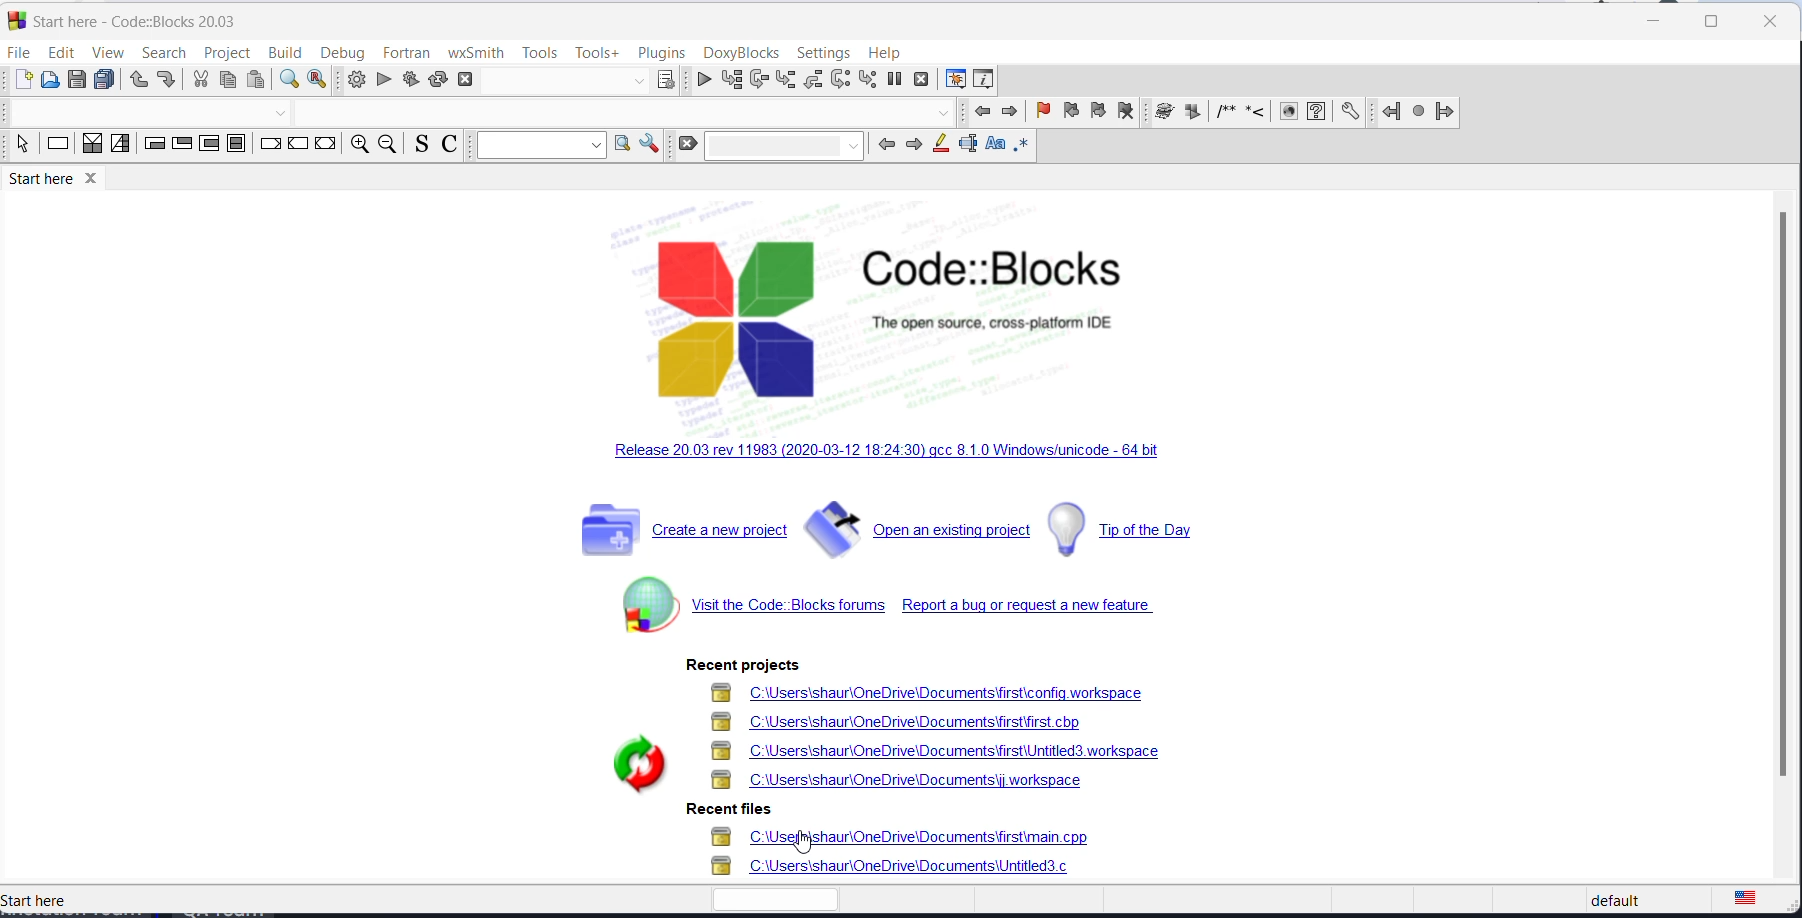 The width and height of the screenshot is (1802, 918). I want to click on exit condition loop, so click(180, 146).